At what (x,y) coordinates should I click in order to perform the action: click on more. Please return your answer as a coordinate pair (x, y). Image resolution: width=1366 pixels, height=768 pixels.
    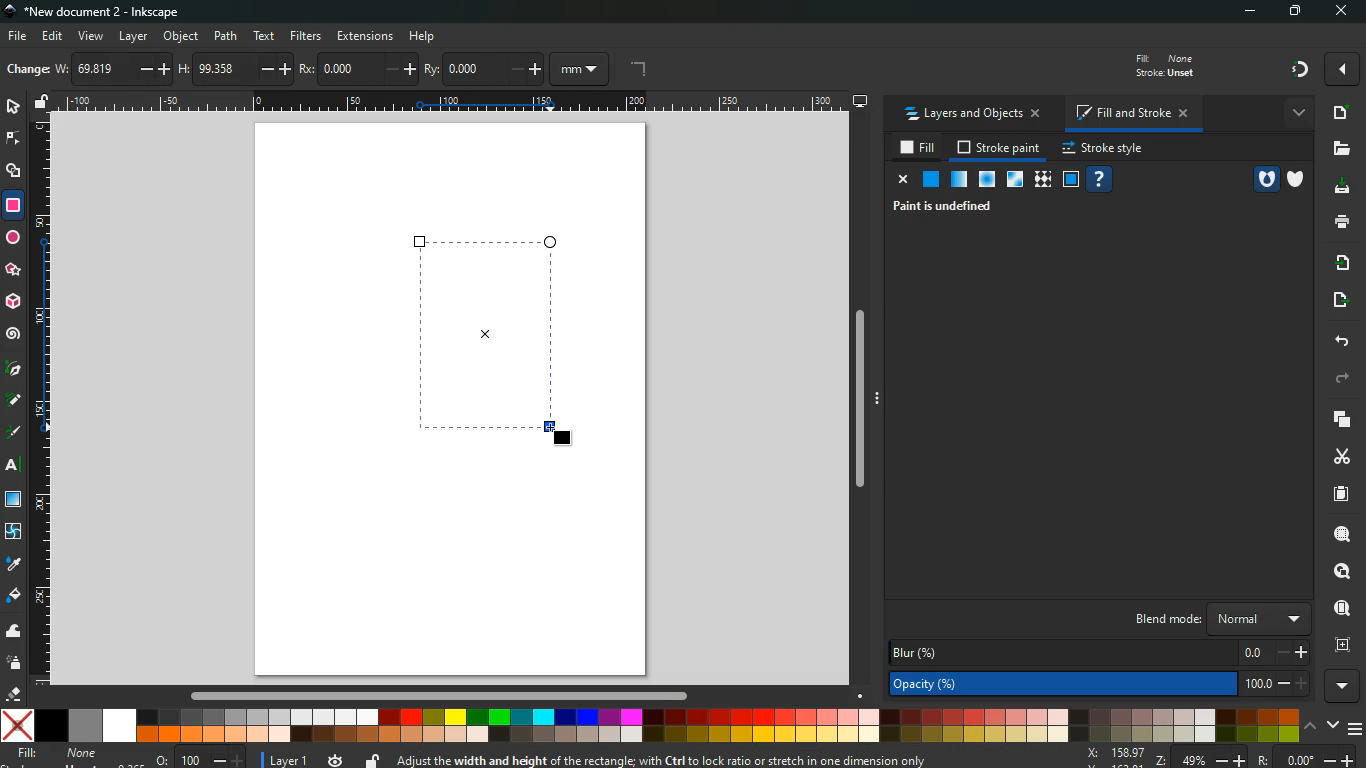
    Looking at the image, I should click on (1344, 69).